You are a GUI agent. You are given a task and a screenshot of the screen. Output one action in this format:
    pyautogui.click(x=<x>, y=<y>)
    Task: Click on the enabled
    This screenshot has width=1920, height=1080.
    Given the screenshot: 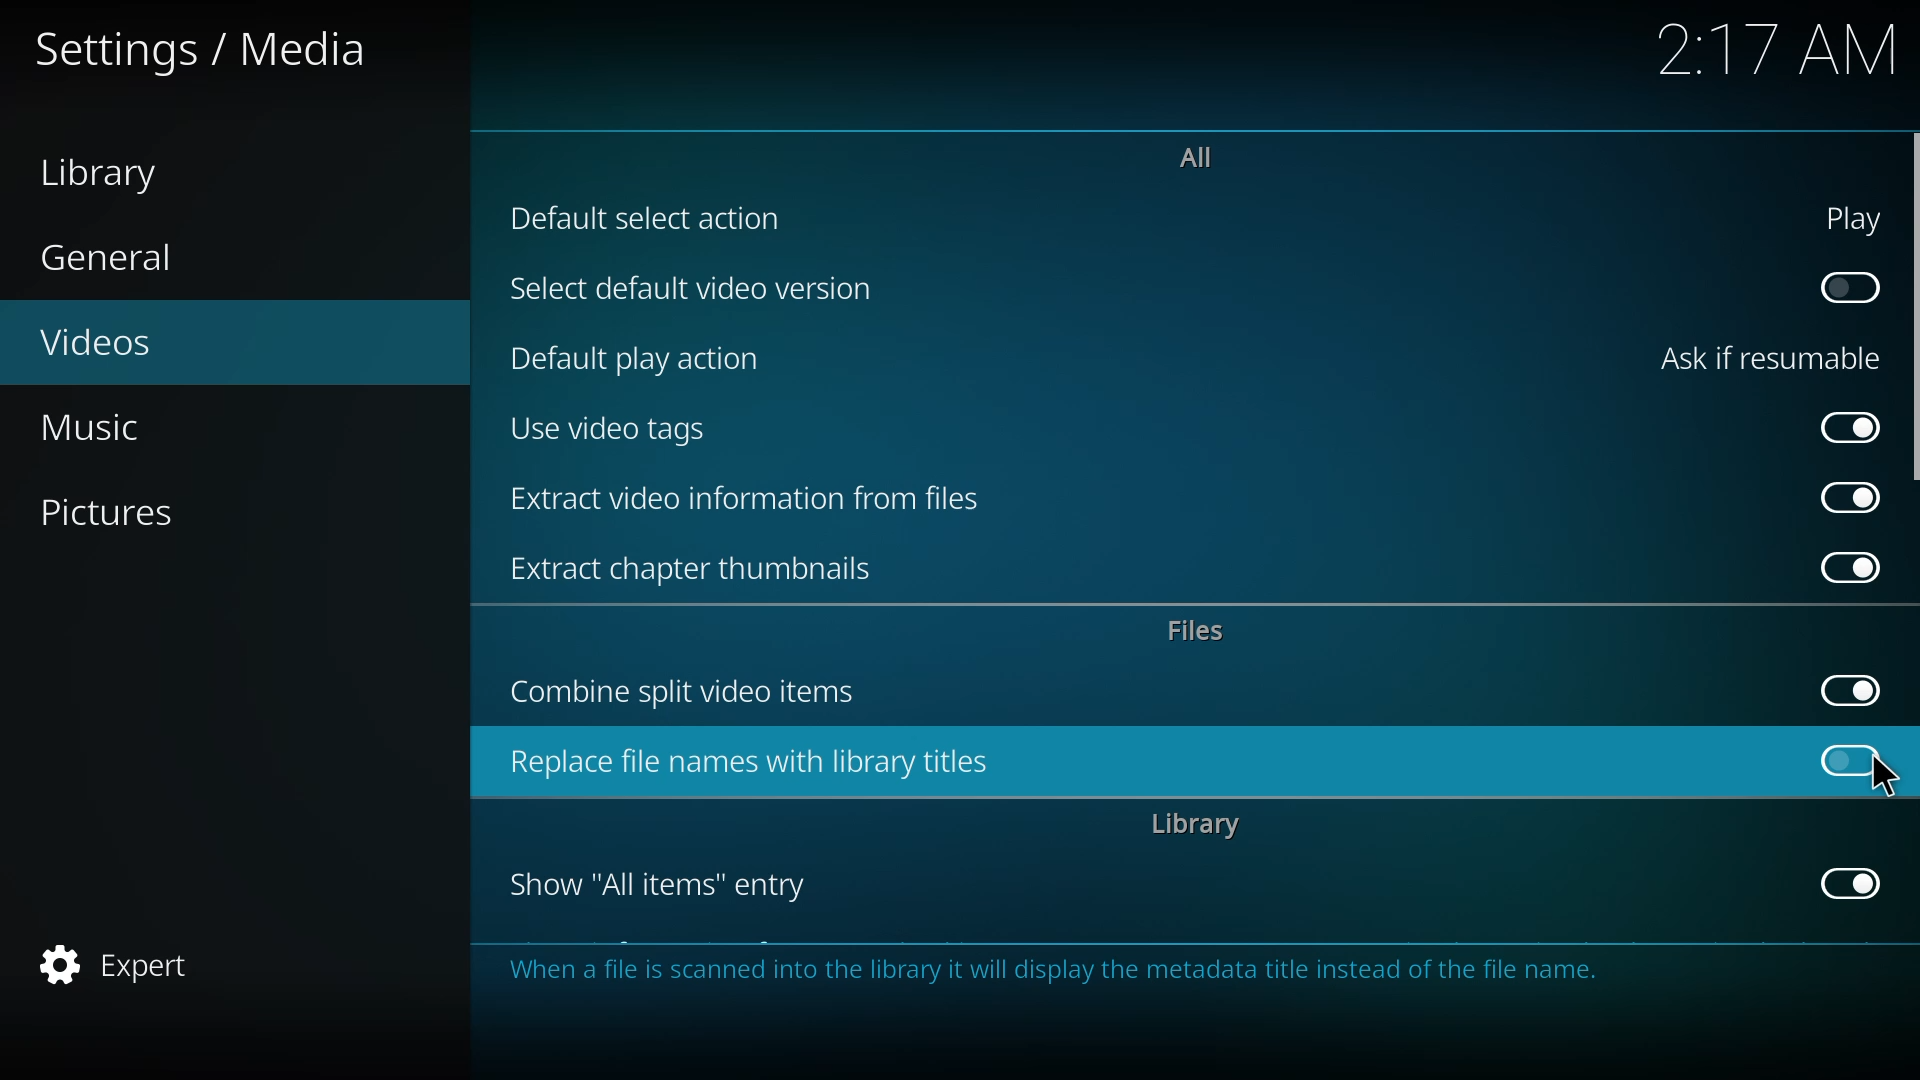 What is the action you would take?
    pyautogui.click(x=1848, y=687)
    